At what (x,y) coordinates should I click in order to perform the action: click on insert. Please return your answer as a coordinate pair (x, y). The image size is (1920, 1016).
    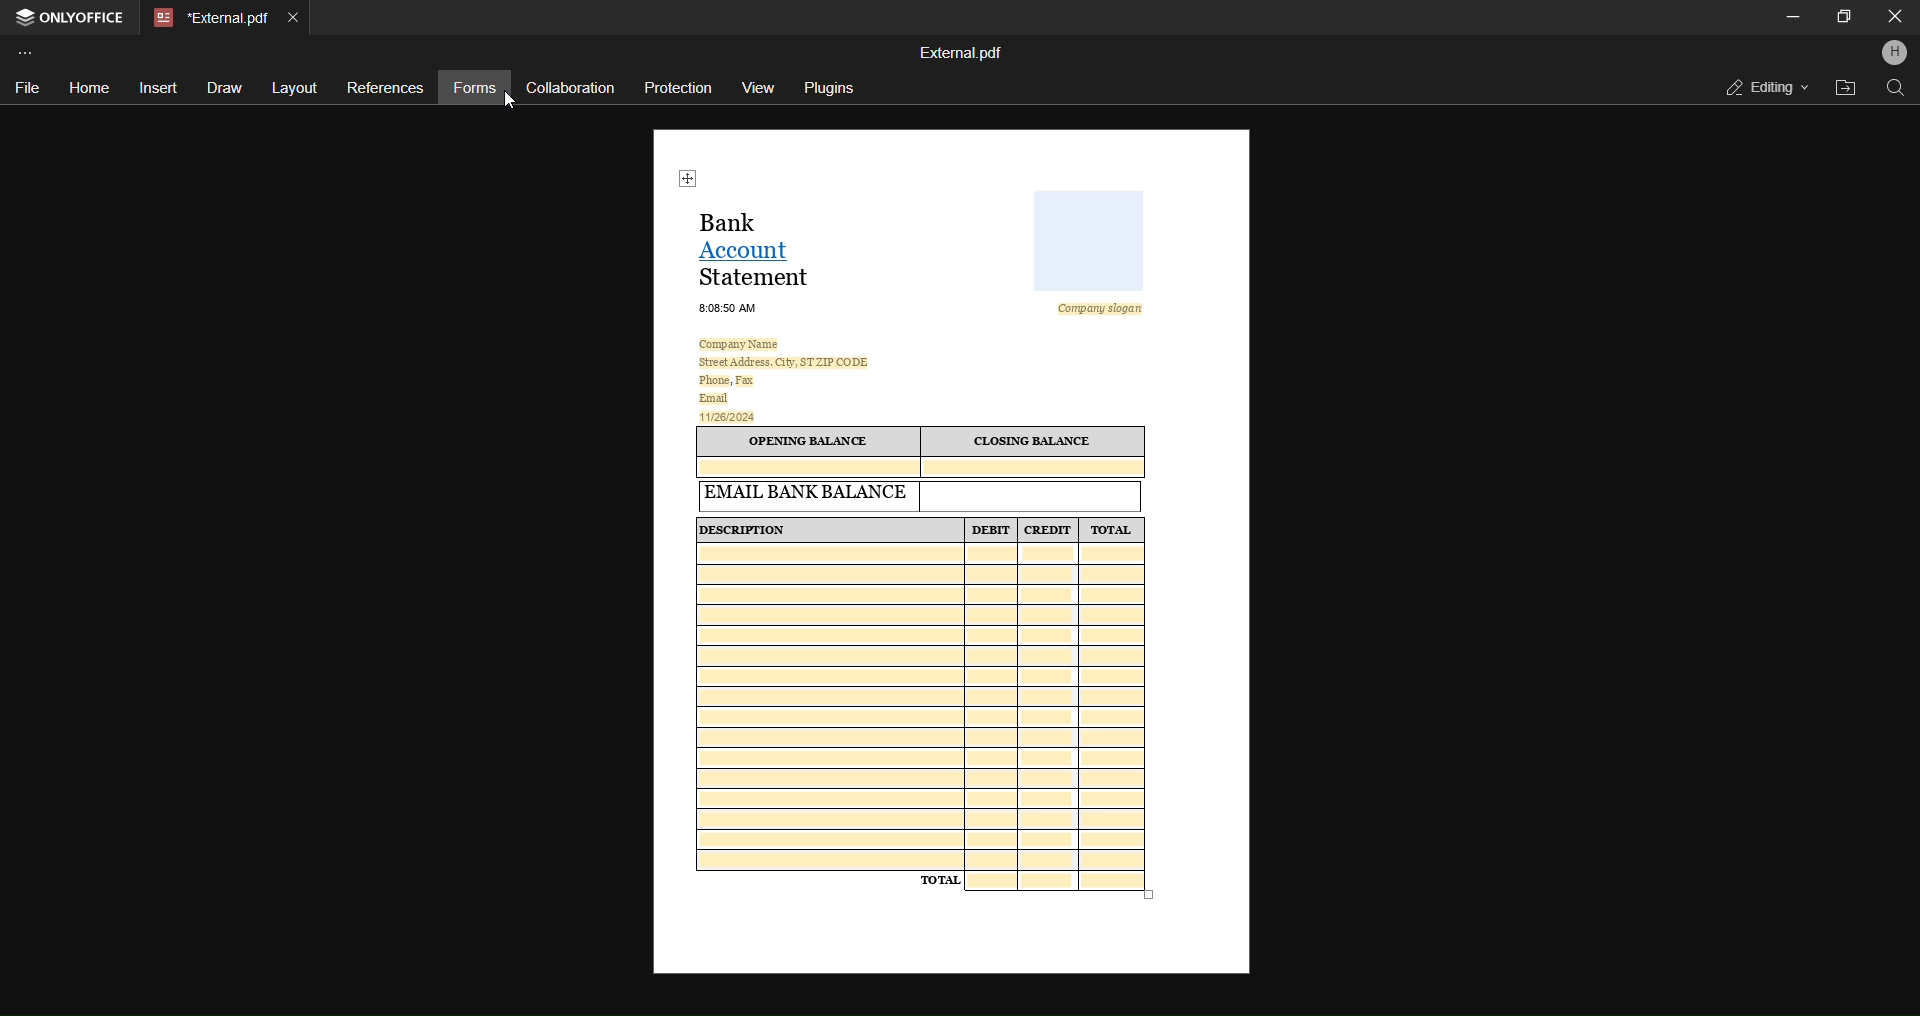
    Looking at the image, I should click on (151, 85).